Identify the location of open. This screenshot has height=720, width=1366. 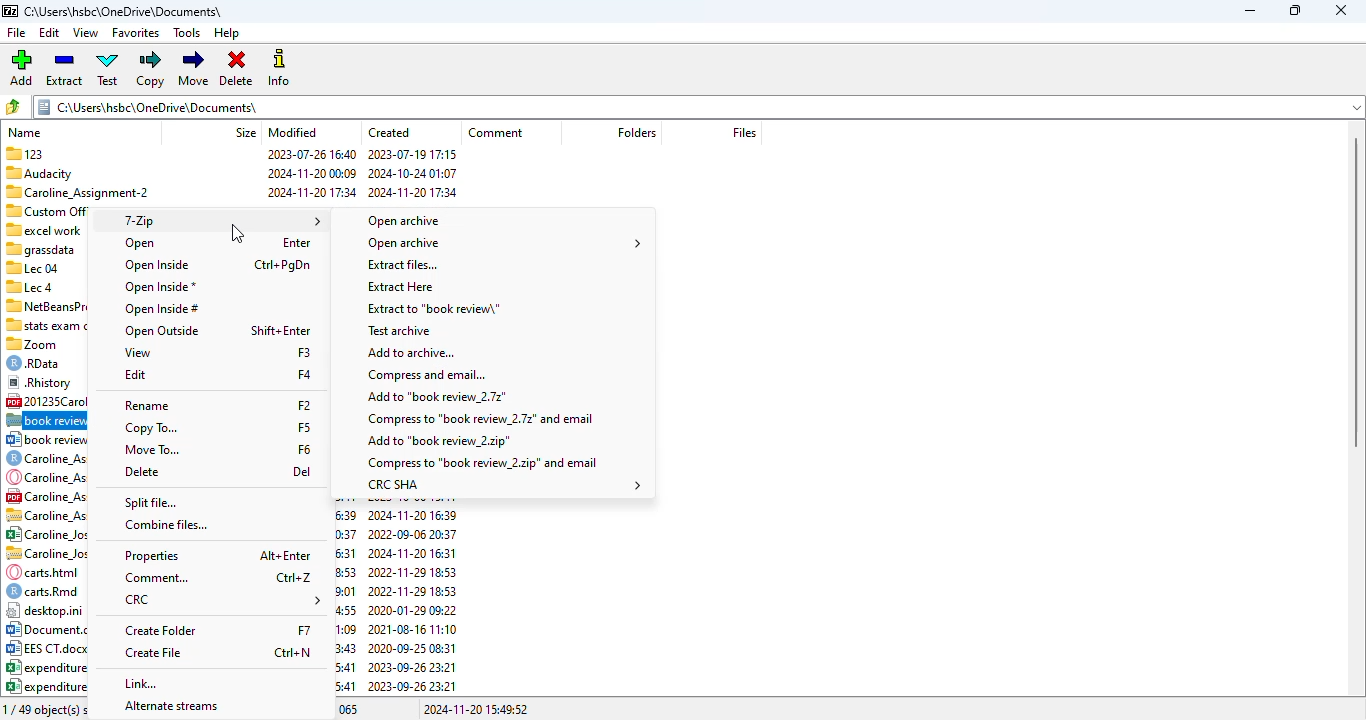
(140, 244).